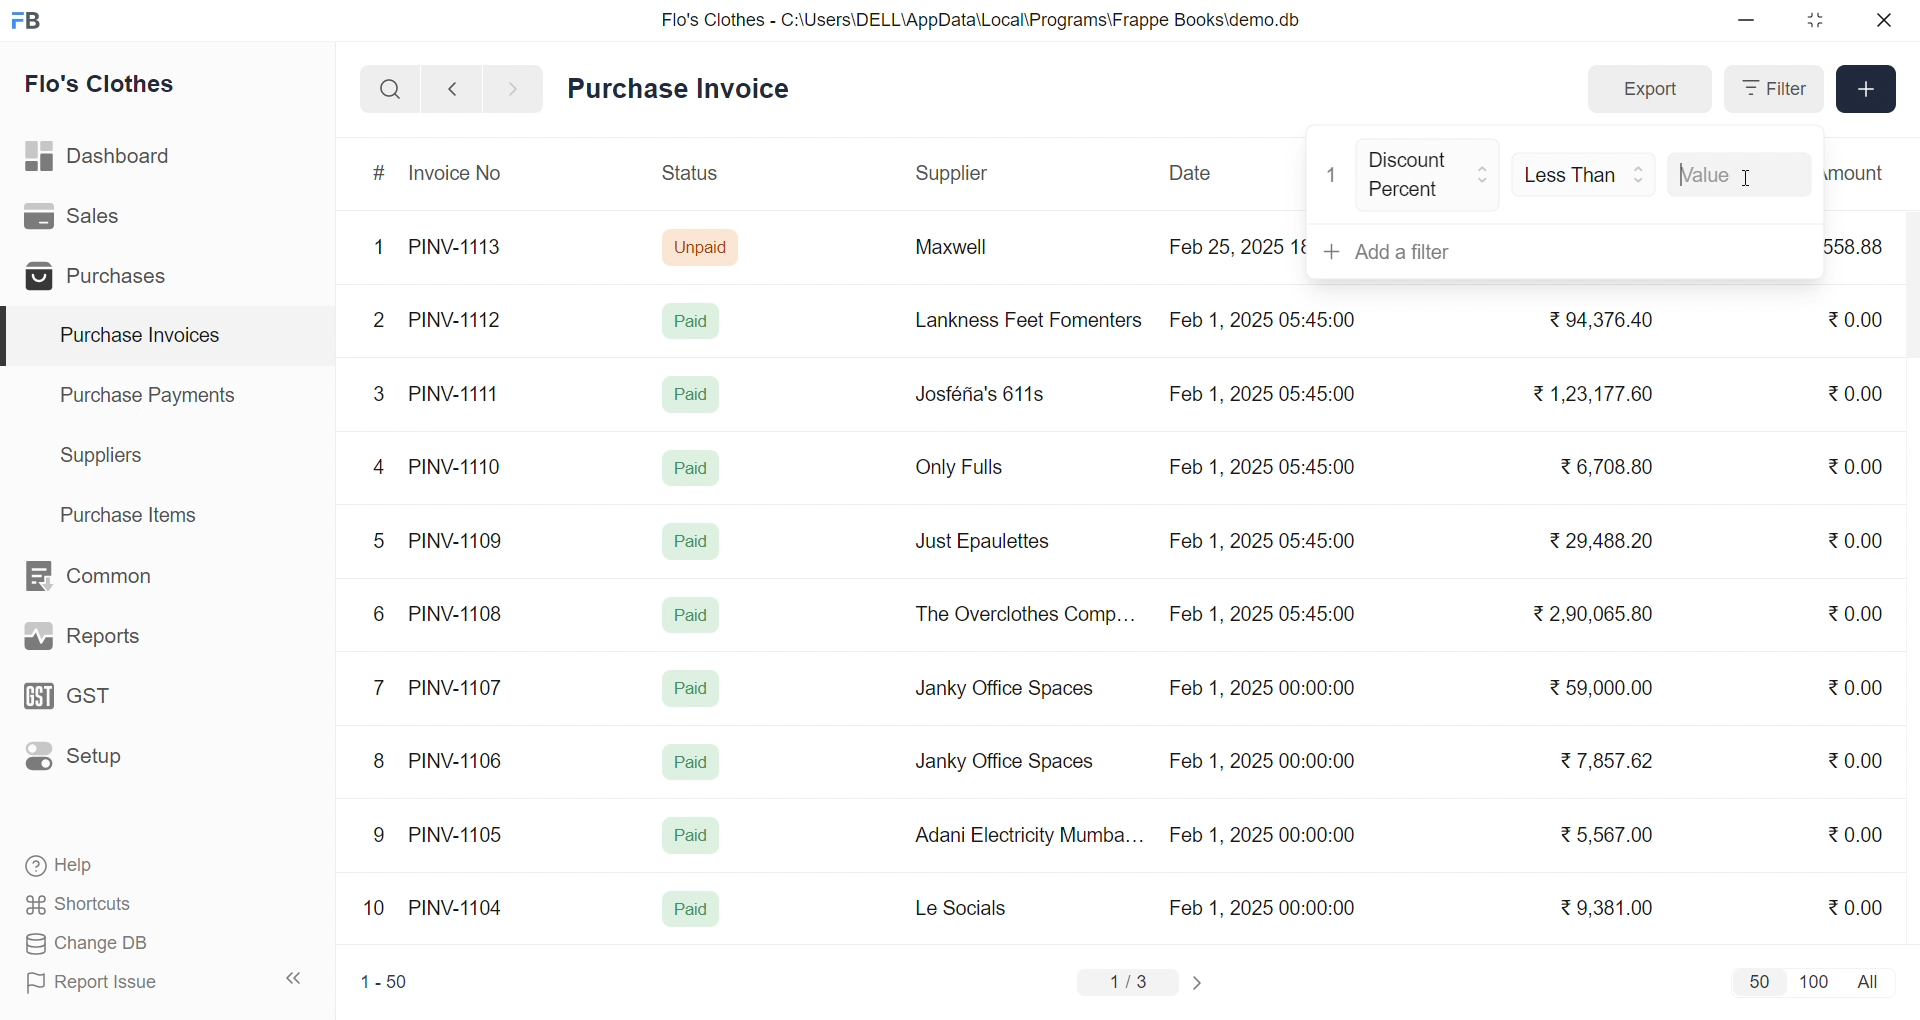  Describe the element at coordinates (379, 613) in the screenshot. I see `6` at that location.